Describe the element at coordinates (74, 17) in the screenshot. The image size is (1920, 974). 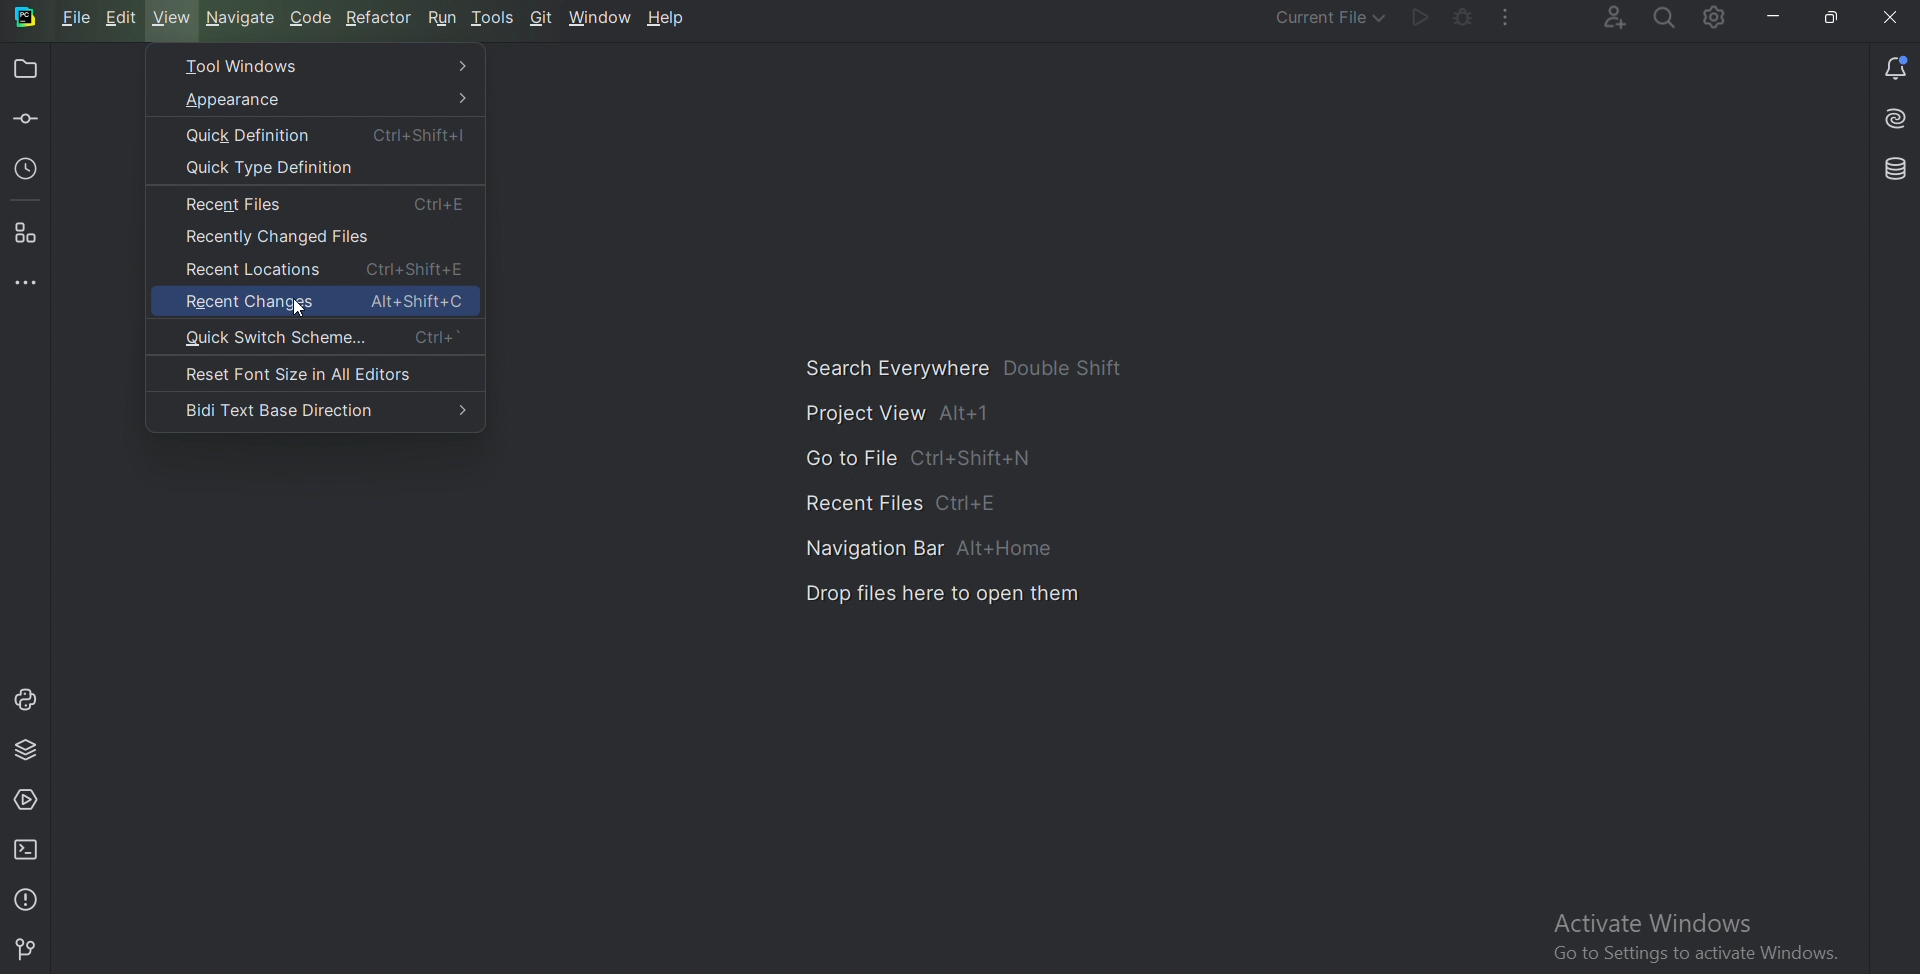
I see `file` at that location.